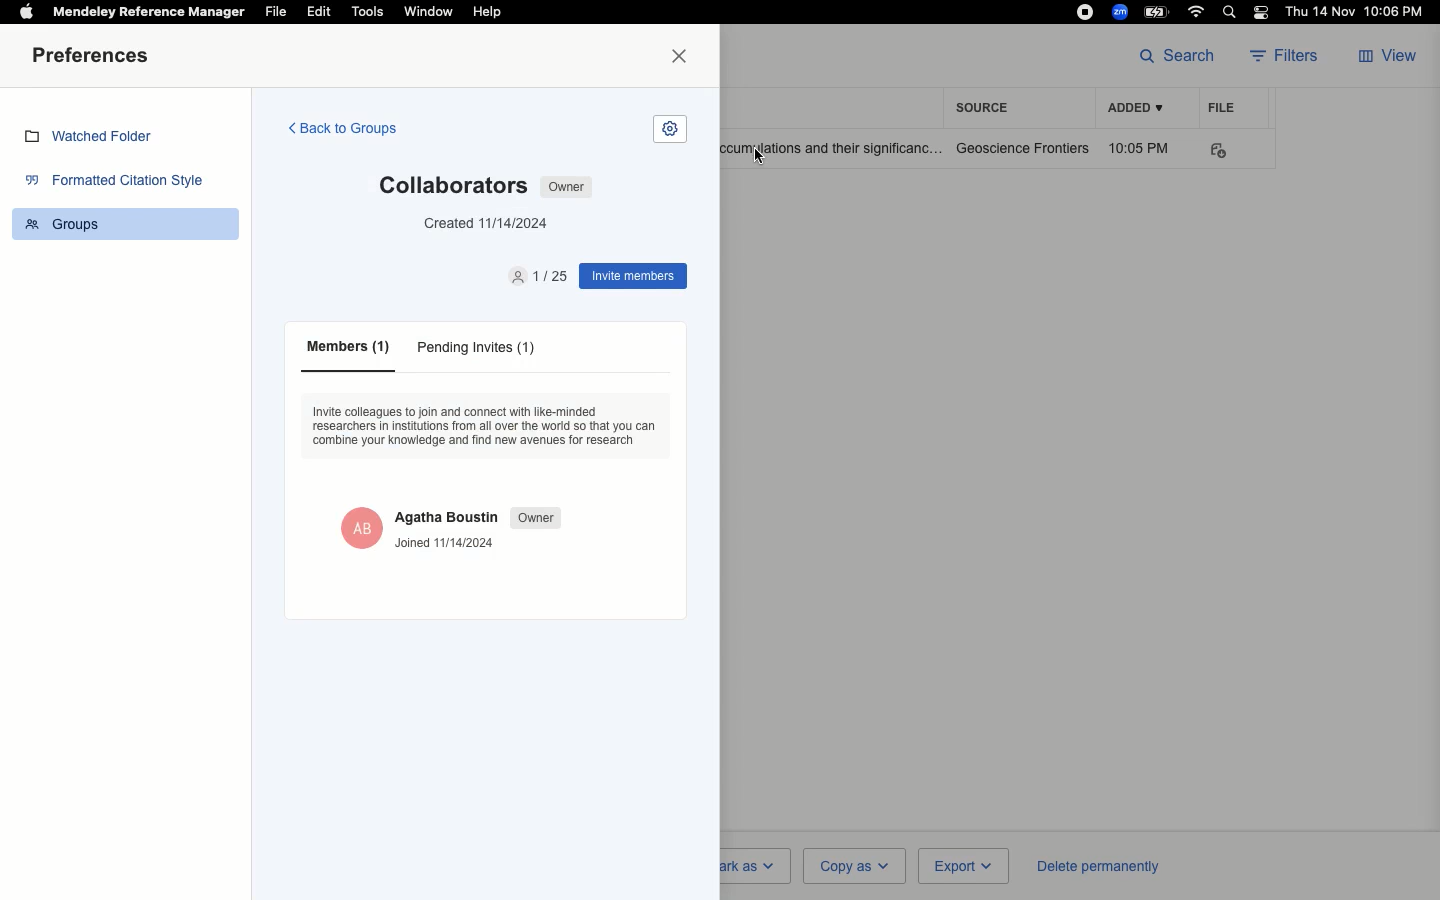  Describe the element at coordinates (1290, 57) in the screenshot. I see `Filters` at that location.